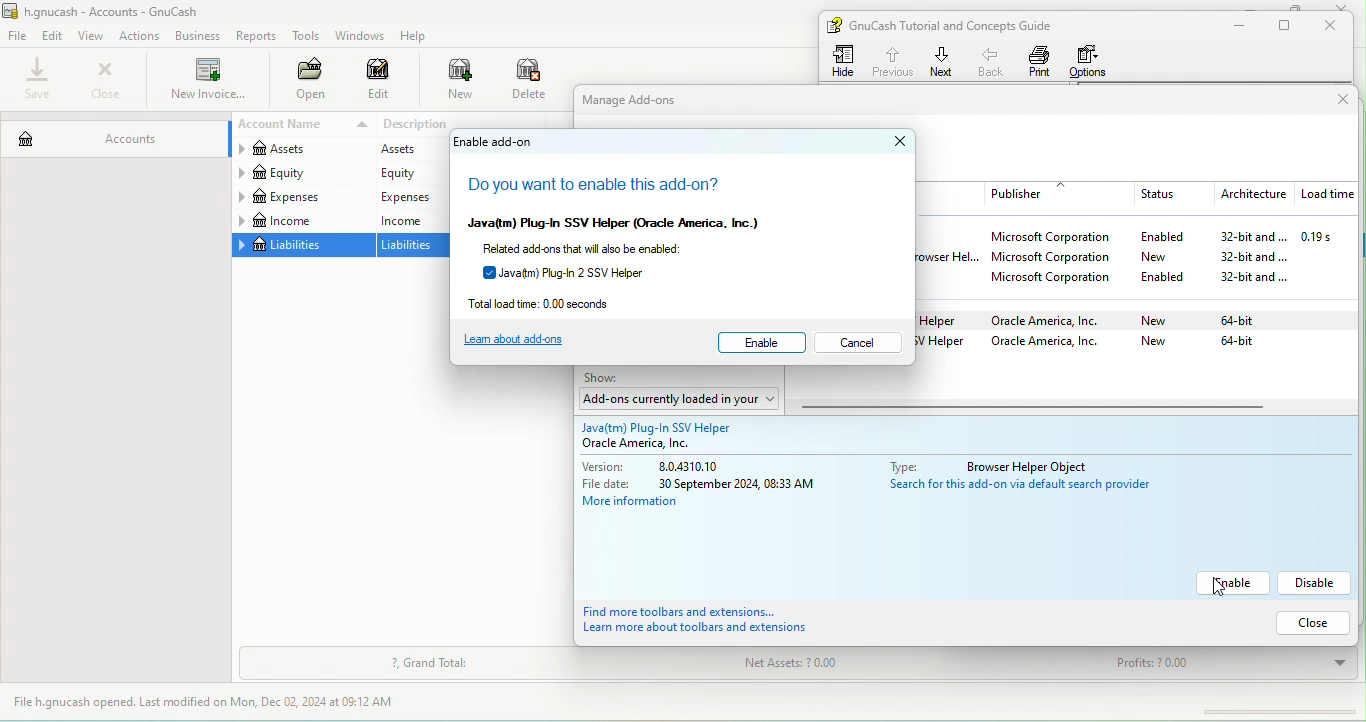  I want to click on expeness, so click(413, 197).